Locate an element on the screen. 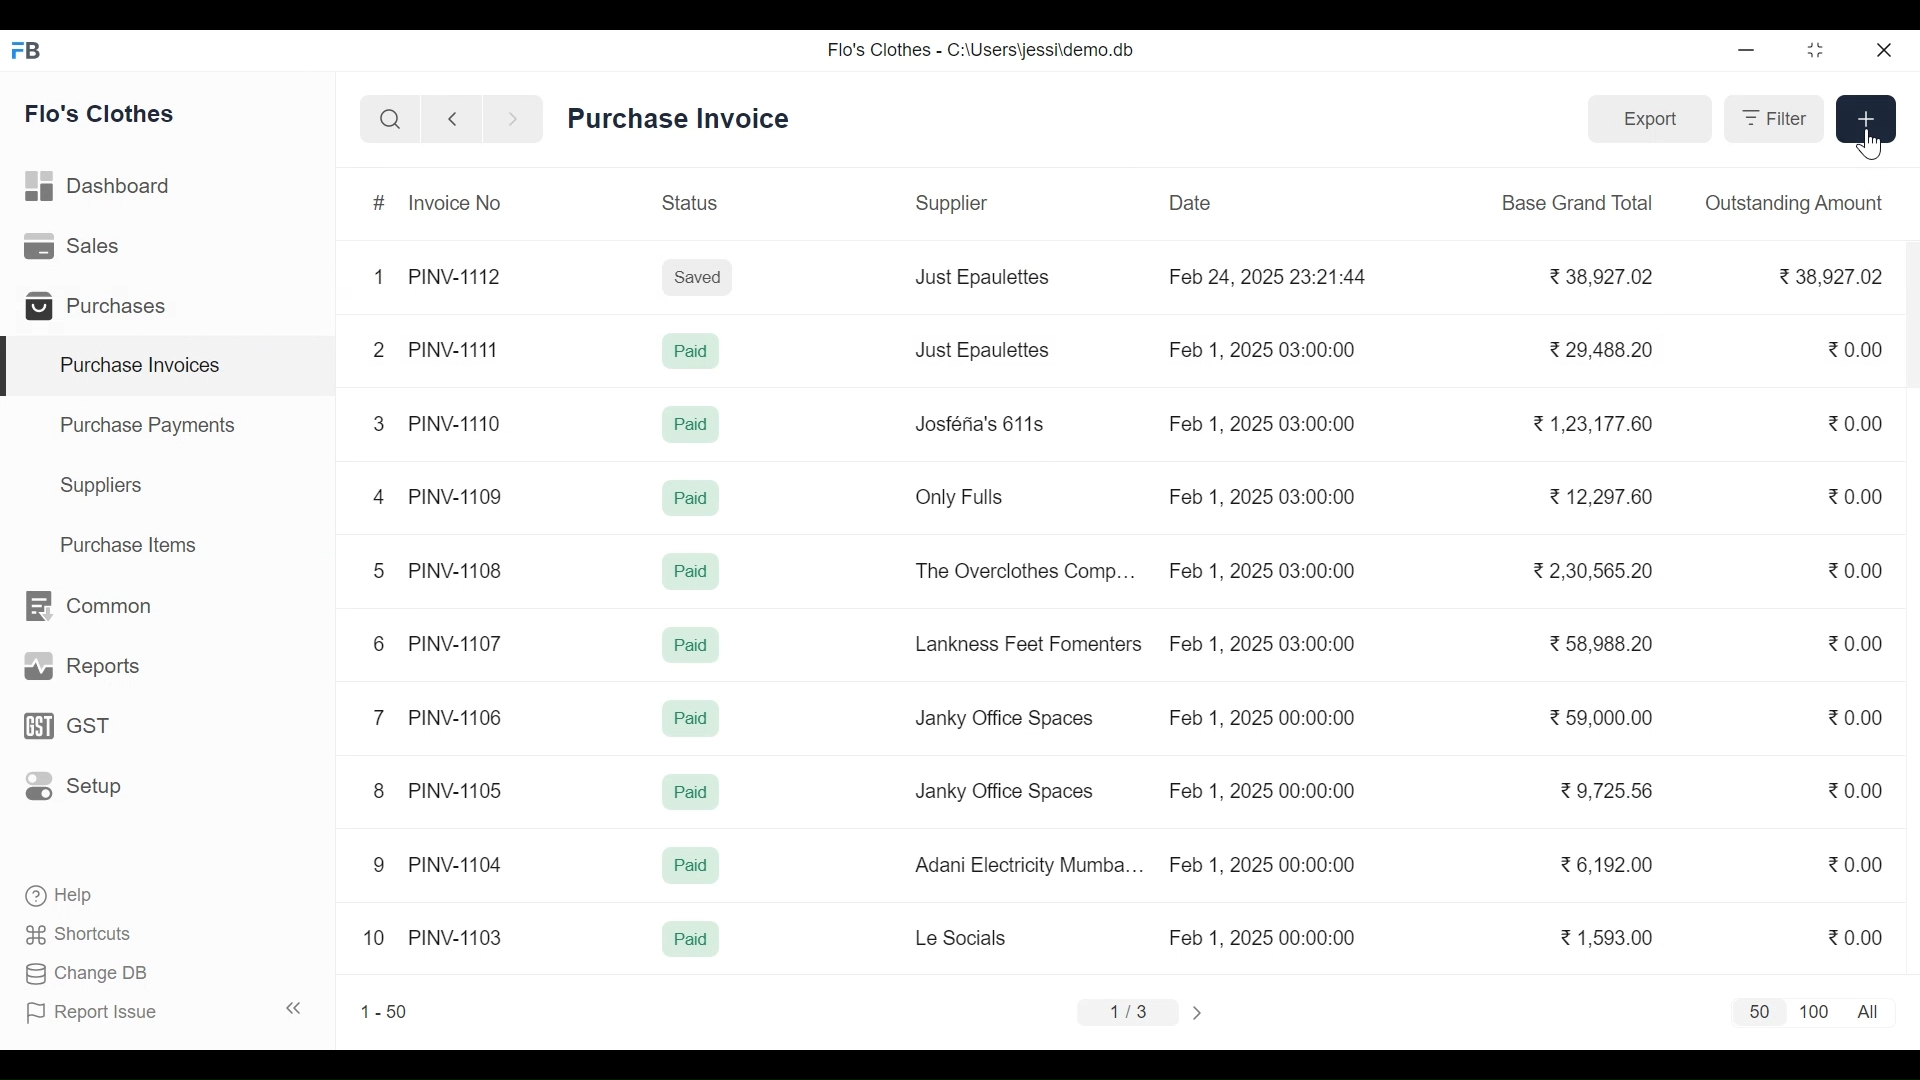 Image resolution: width=1920 pixels, height=1080 pixels. Change DB is located at coordinates (88, 973).